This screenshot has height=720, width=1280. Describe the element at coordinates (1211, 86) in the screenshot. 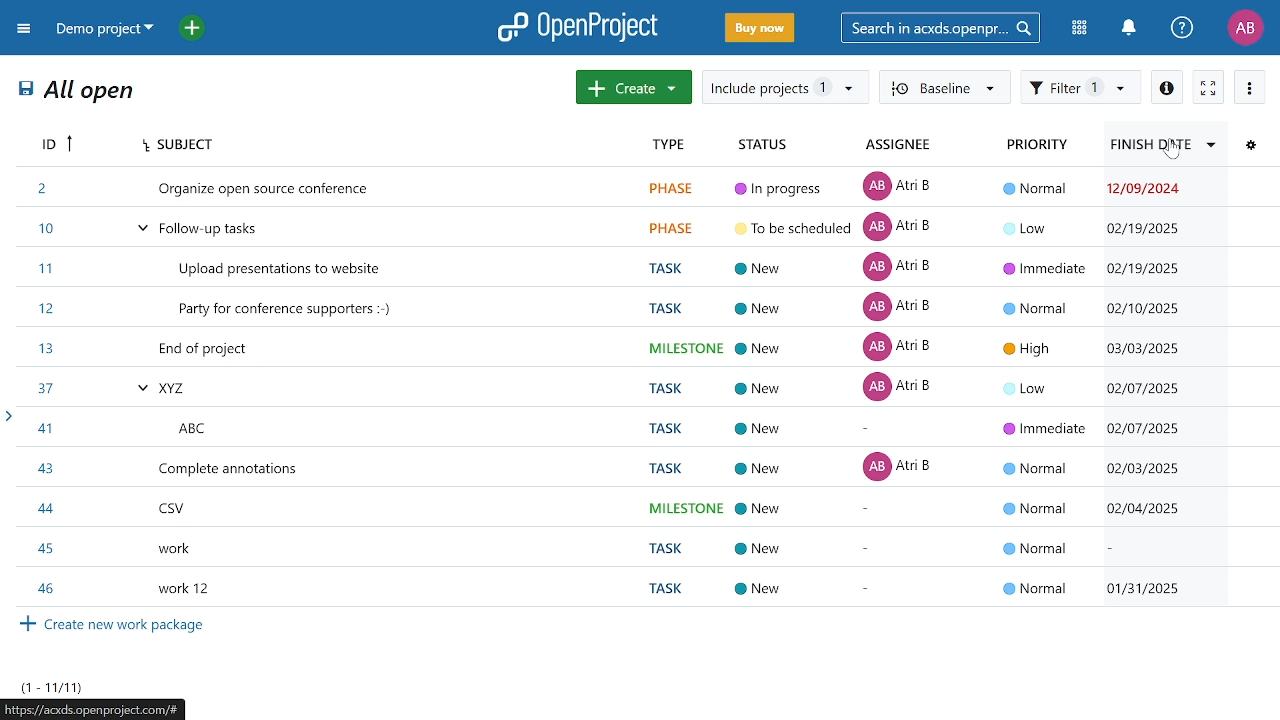

I see `activate zen mode` at that location.